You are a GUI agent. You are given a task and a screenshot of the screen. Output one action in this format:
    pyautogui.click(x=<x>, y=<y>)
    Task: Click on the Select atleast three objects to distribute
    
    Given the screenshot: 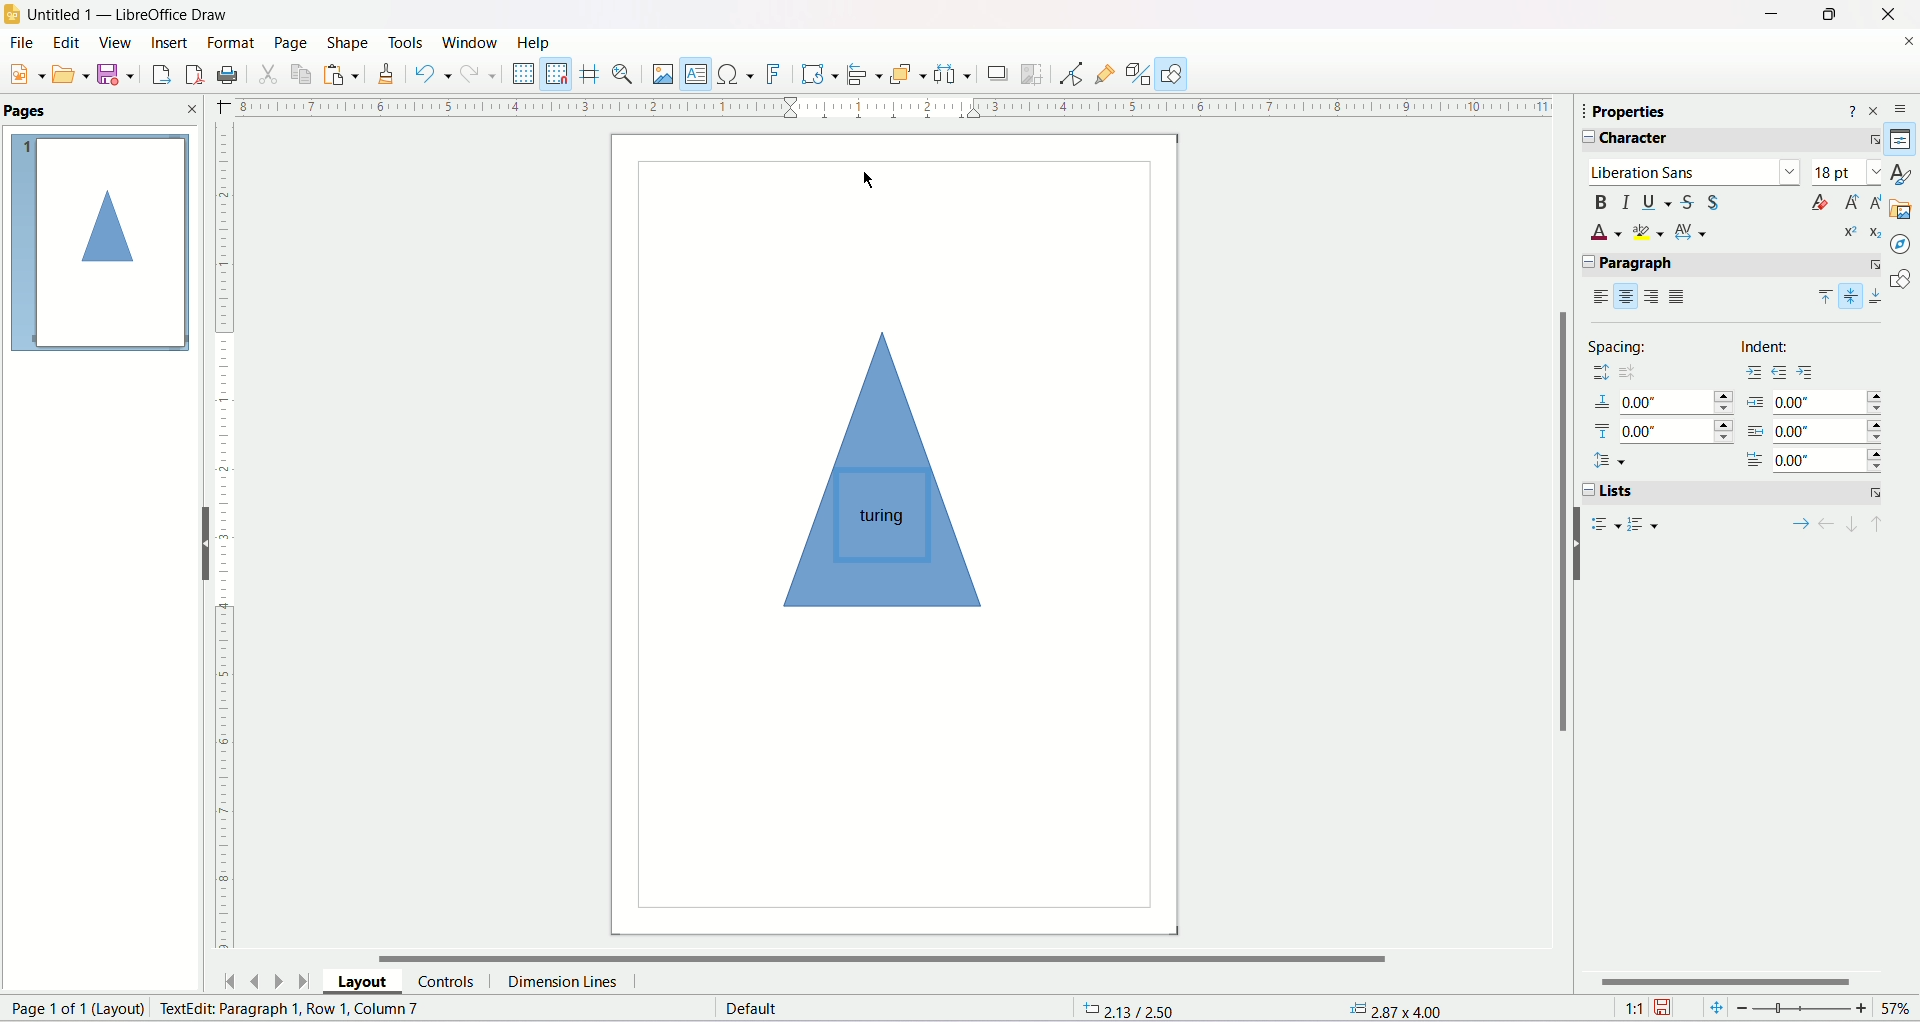 What is the action you would take?
    pyautogui.click(x=951, y=74)
    